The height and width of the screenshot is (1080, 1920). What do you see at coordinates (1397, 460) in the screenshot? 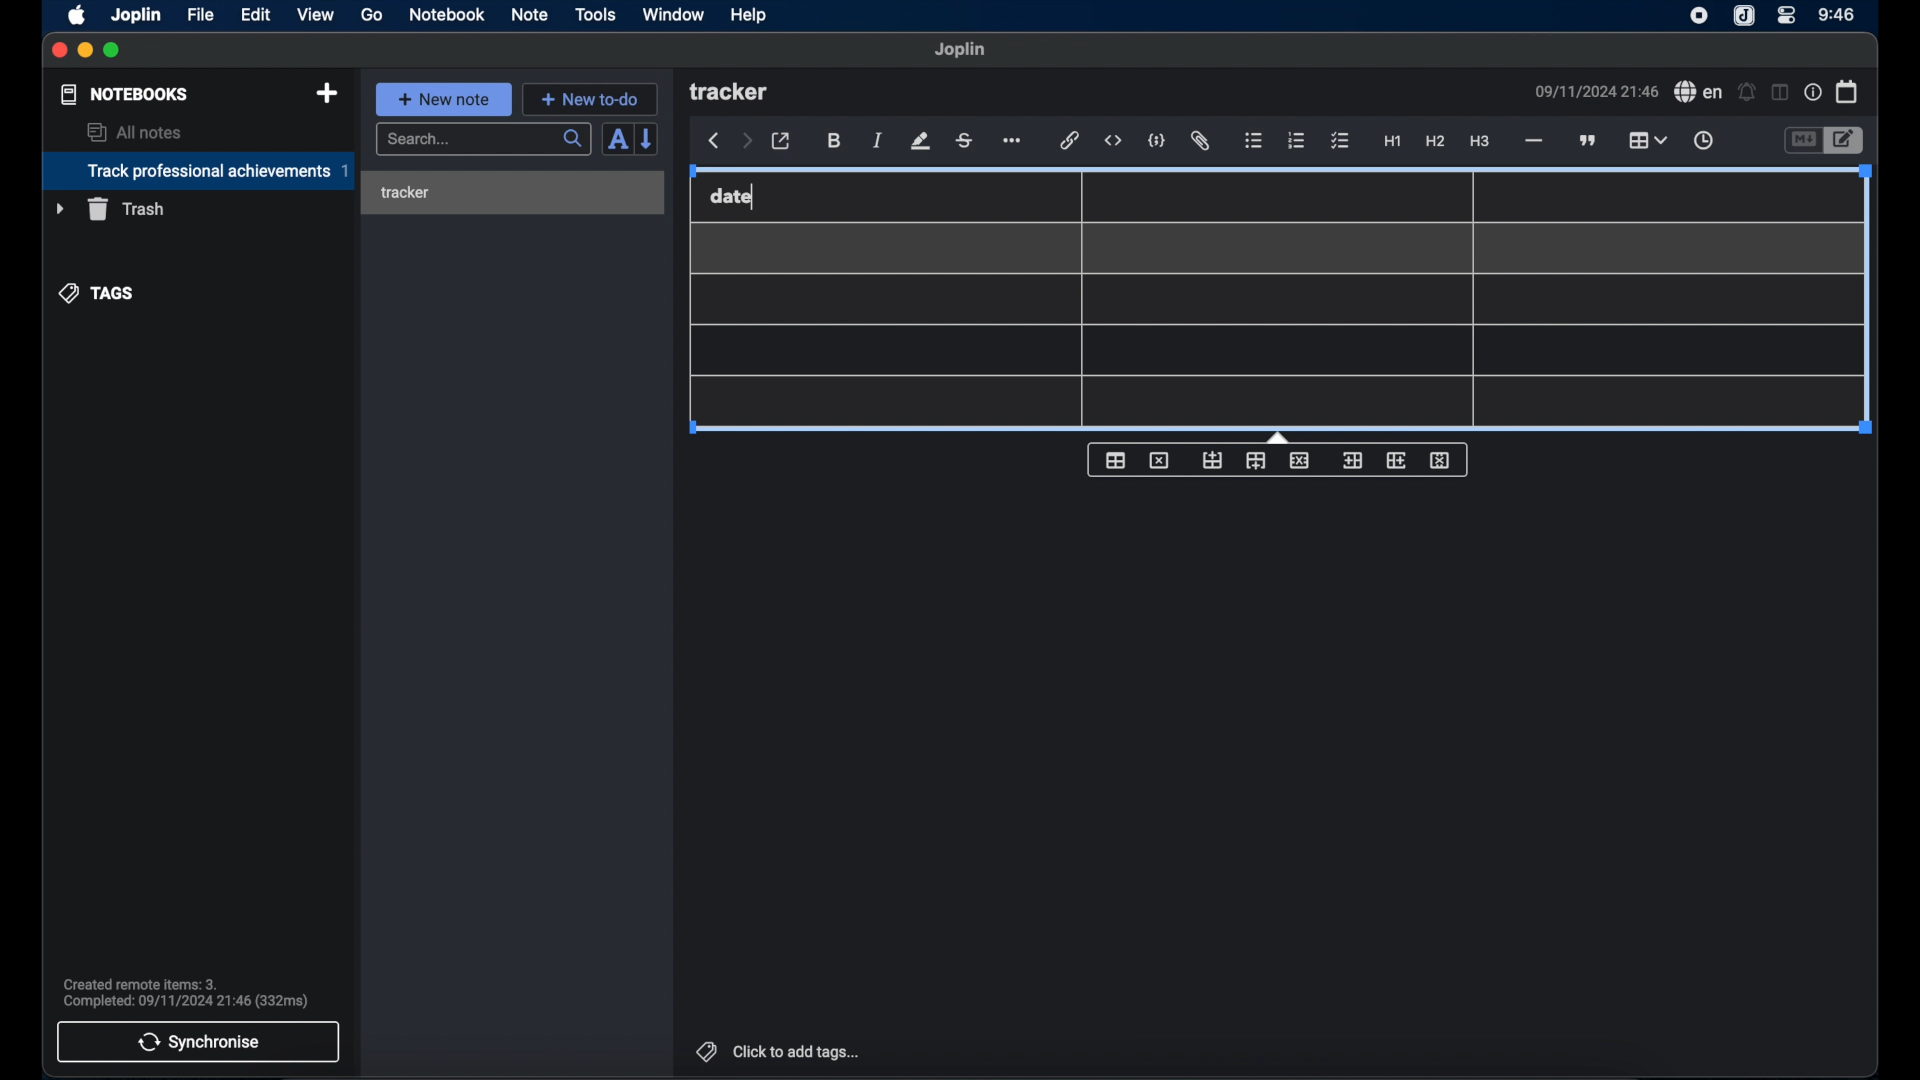
I see `insert column after` at bounding box center [1397, 460].